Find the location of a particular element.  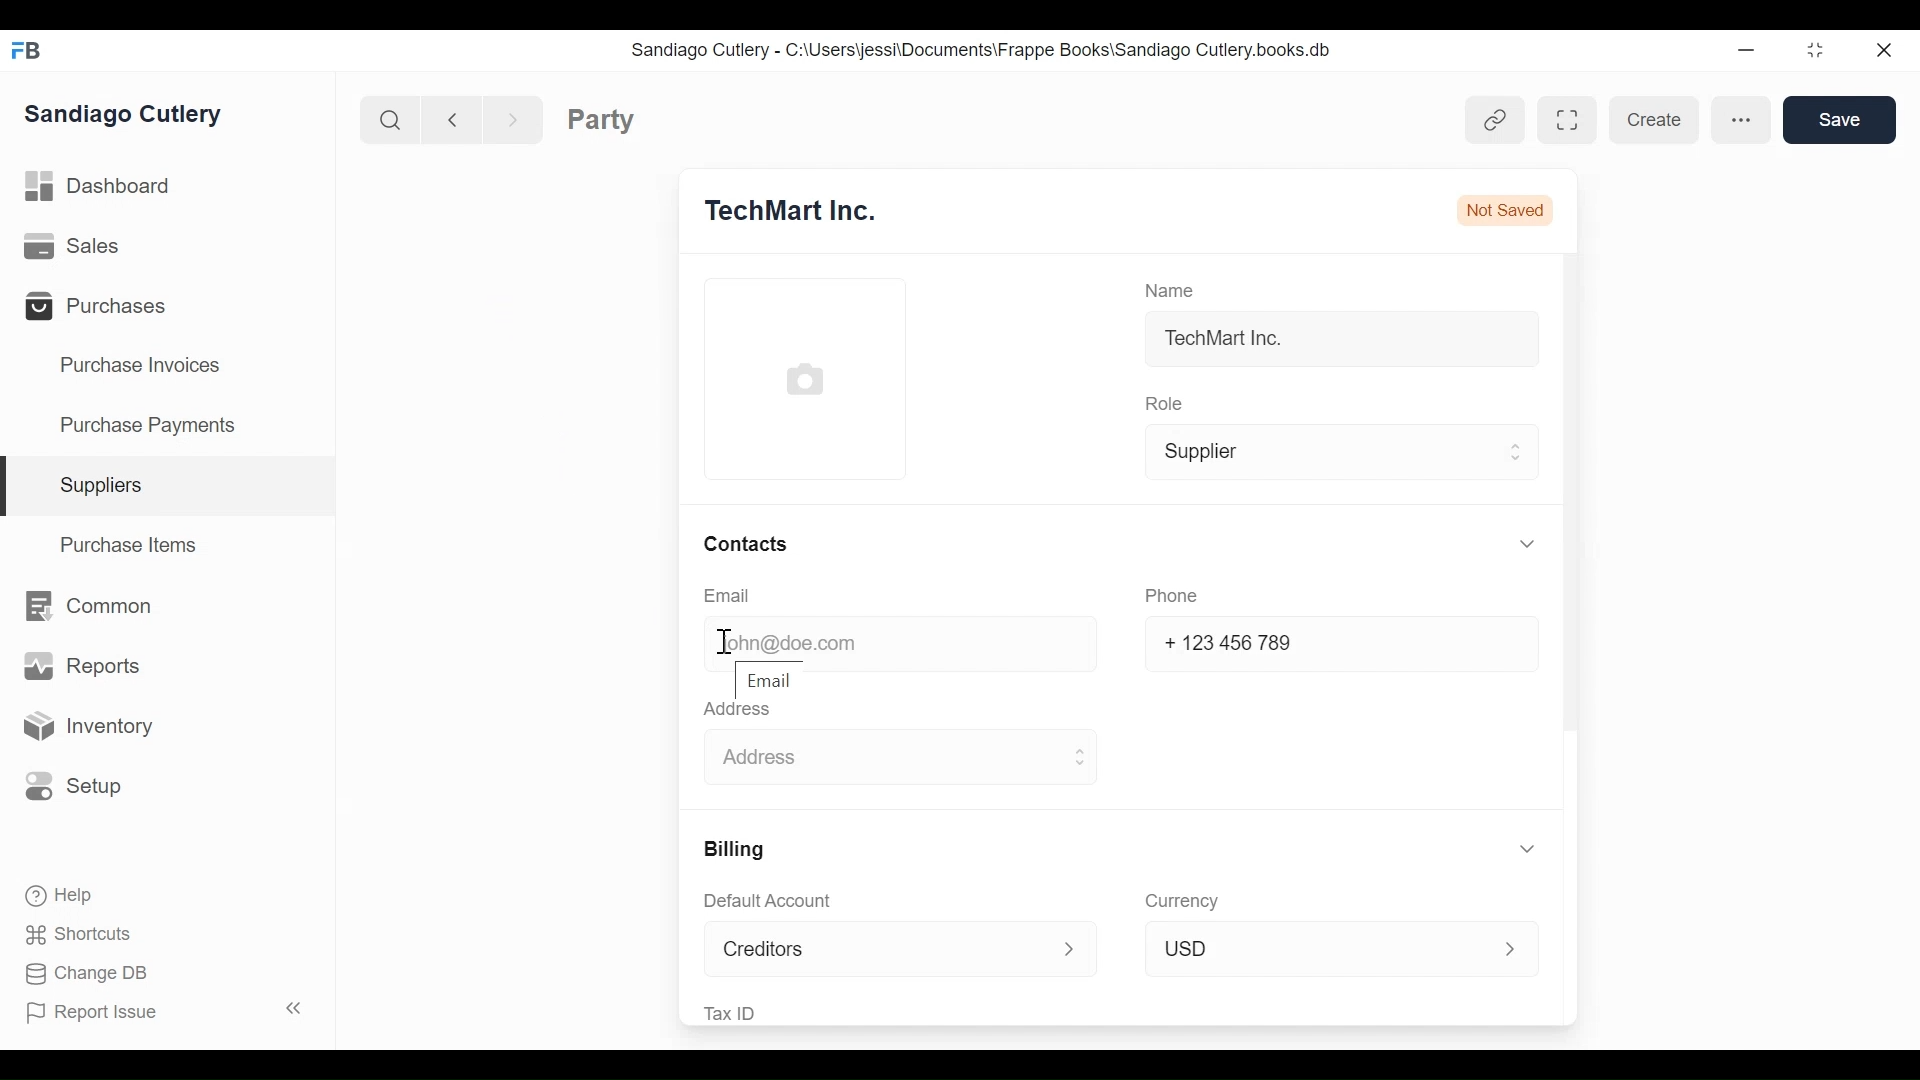

expand  is located at coordinates (1512, 547).